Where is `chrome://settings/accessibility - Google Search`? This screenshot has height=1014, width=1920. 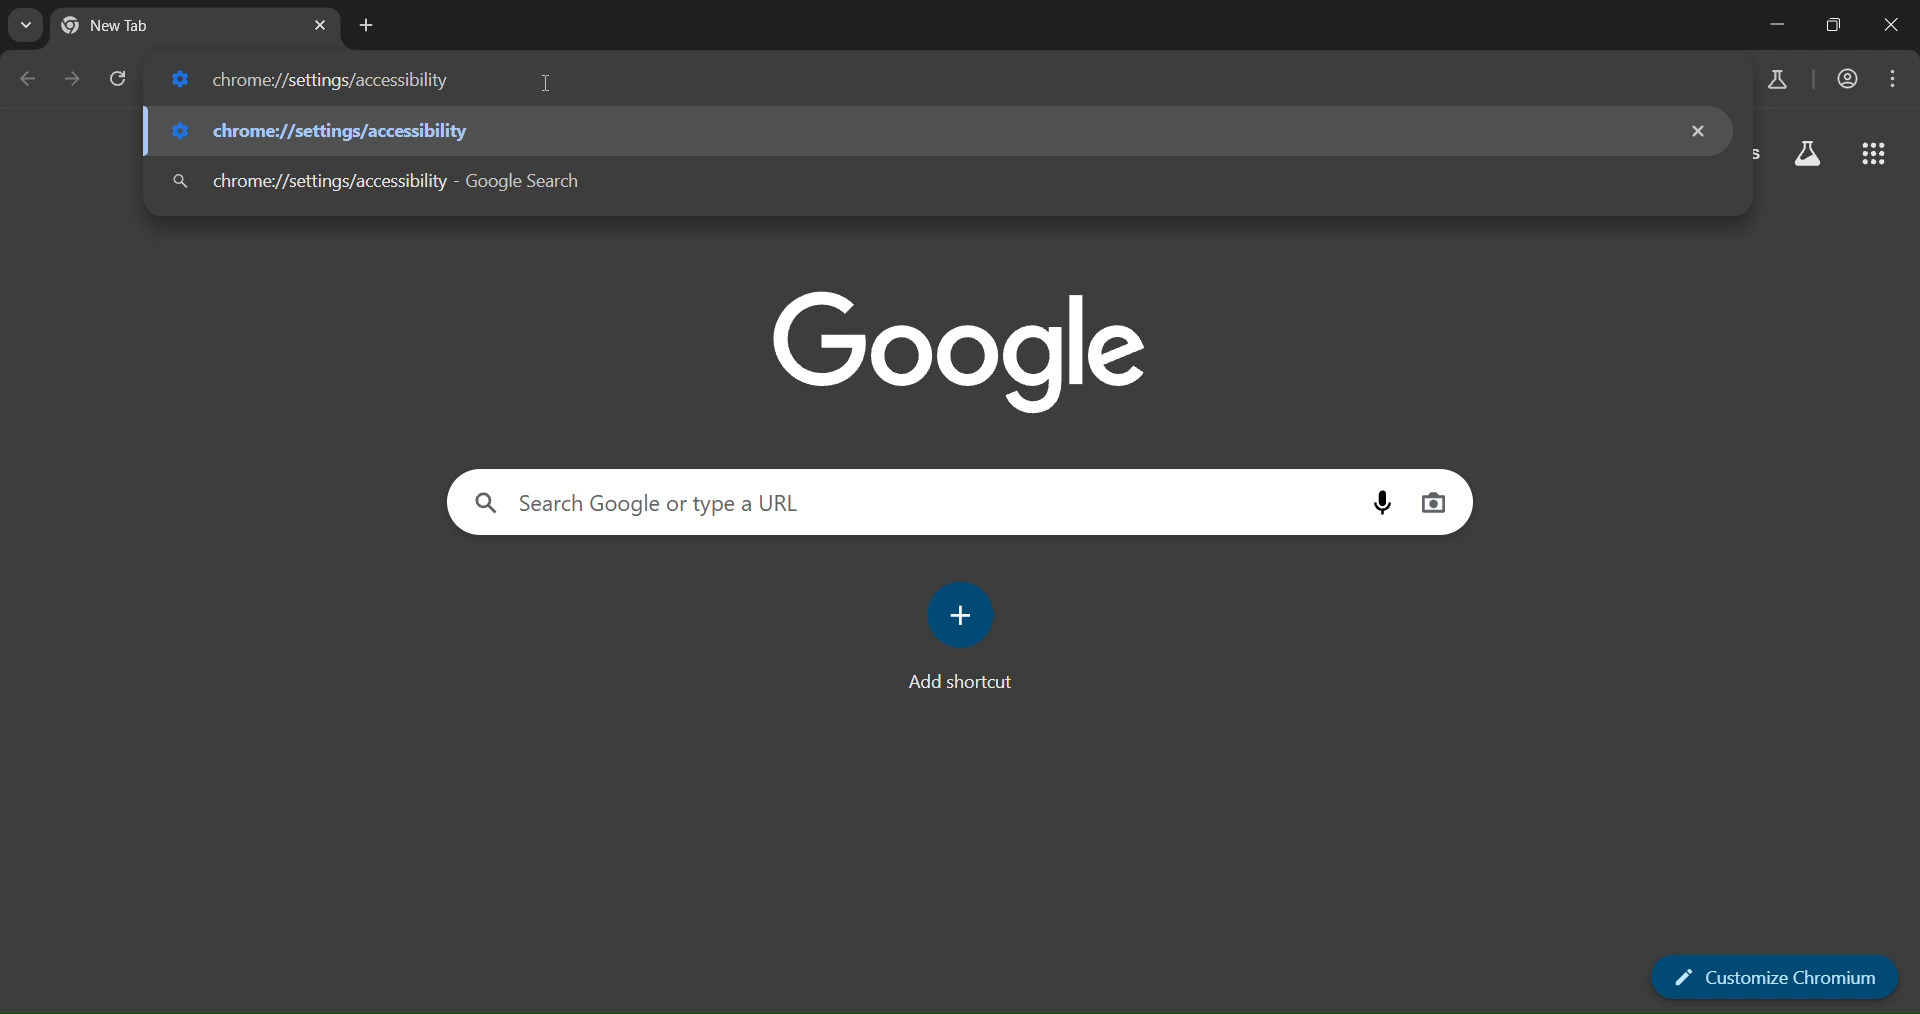 chrome://settings/accessibility - Google Search is located at coordinates (378, 183).